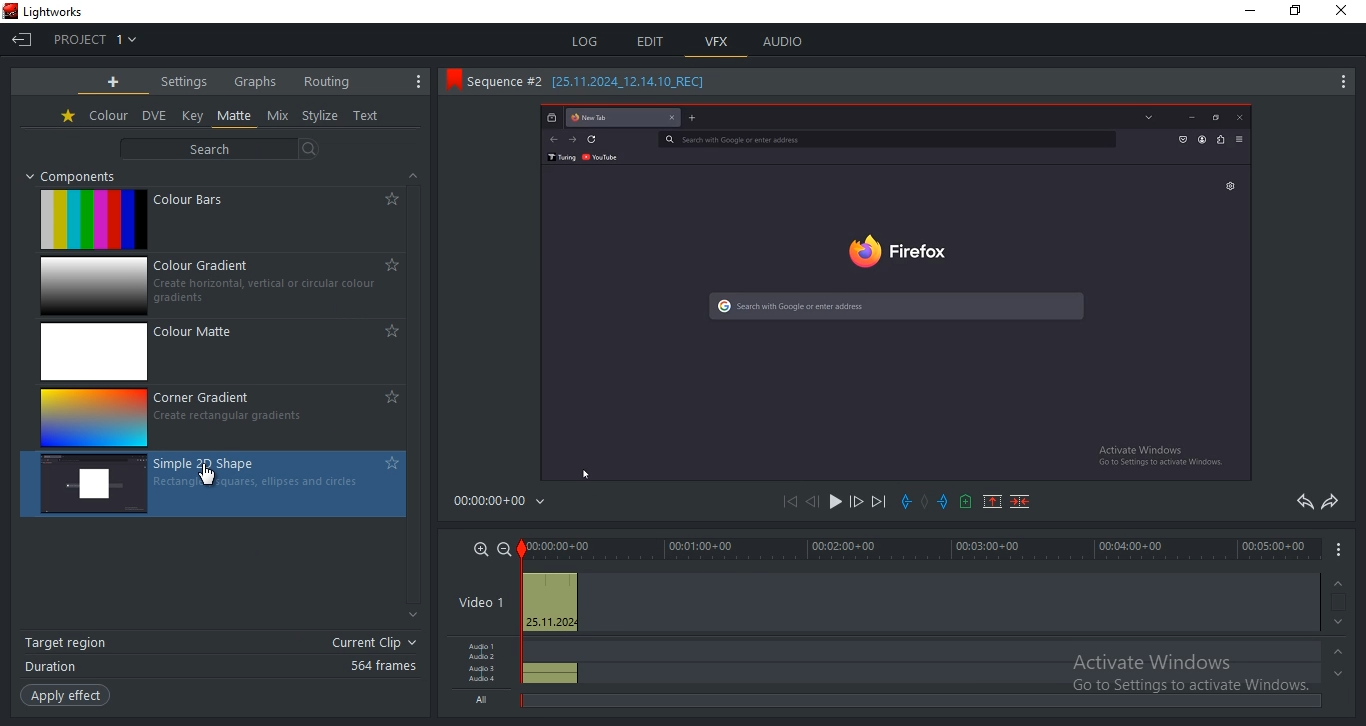 This screenshot has height=726, width=1366. What do you see at coordinates (1302, 502) in the screenshot?
I see `undo` at bounding box center [1302, 502].